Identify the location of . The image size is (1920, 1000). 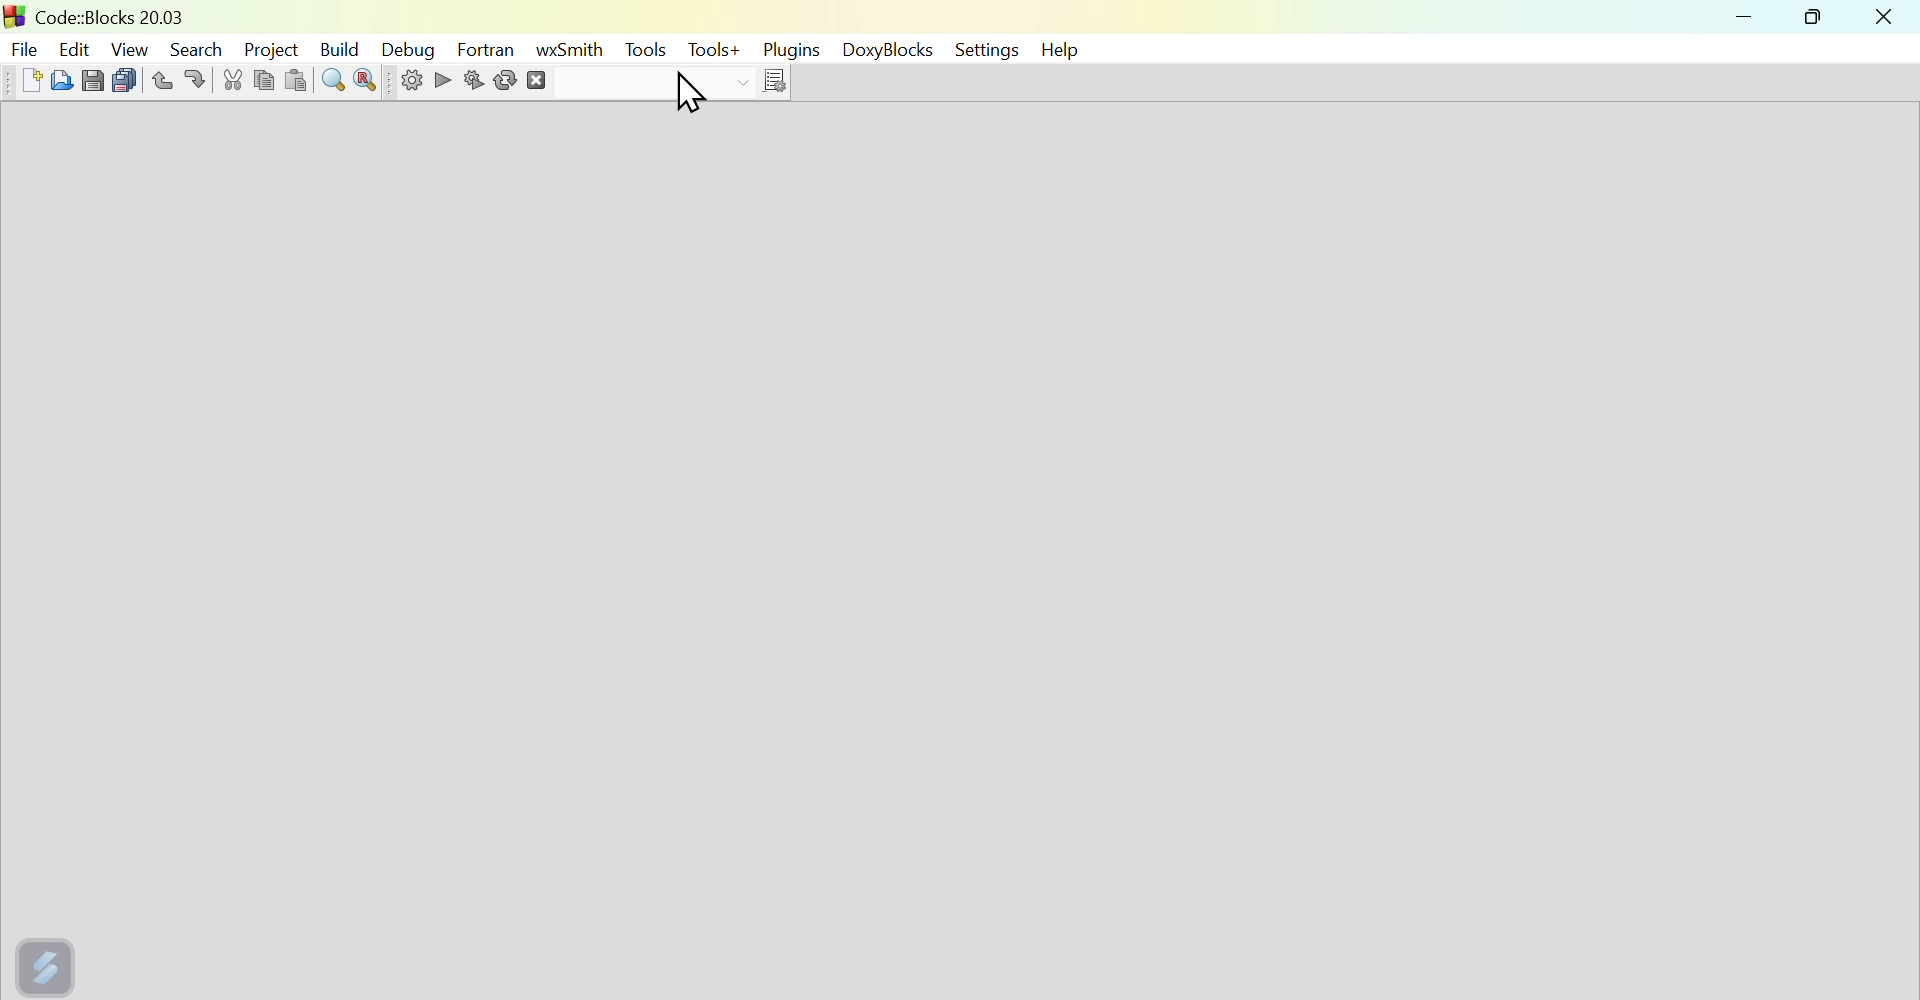
(477, 79).